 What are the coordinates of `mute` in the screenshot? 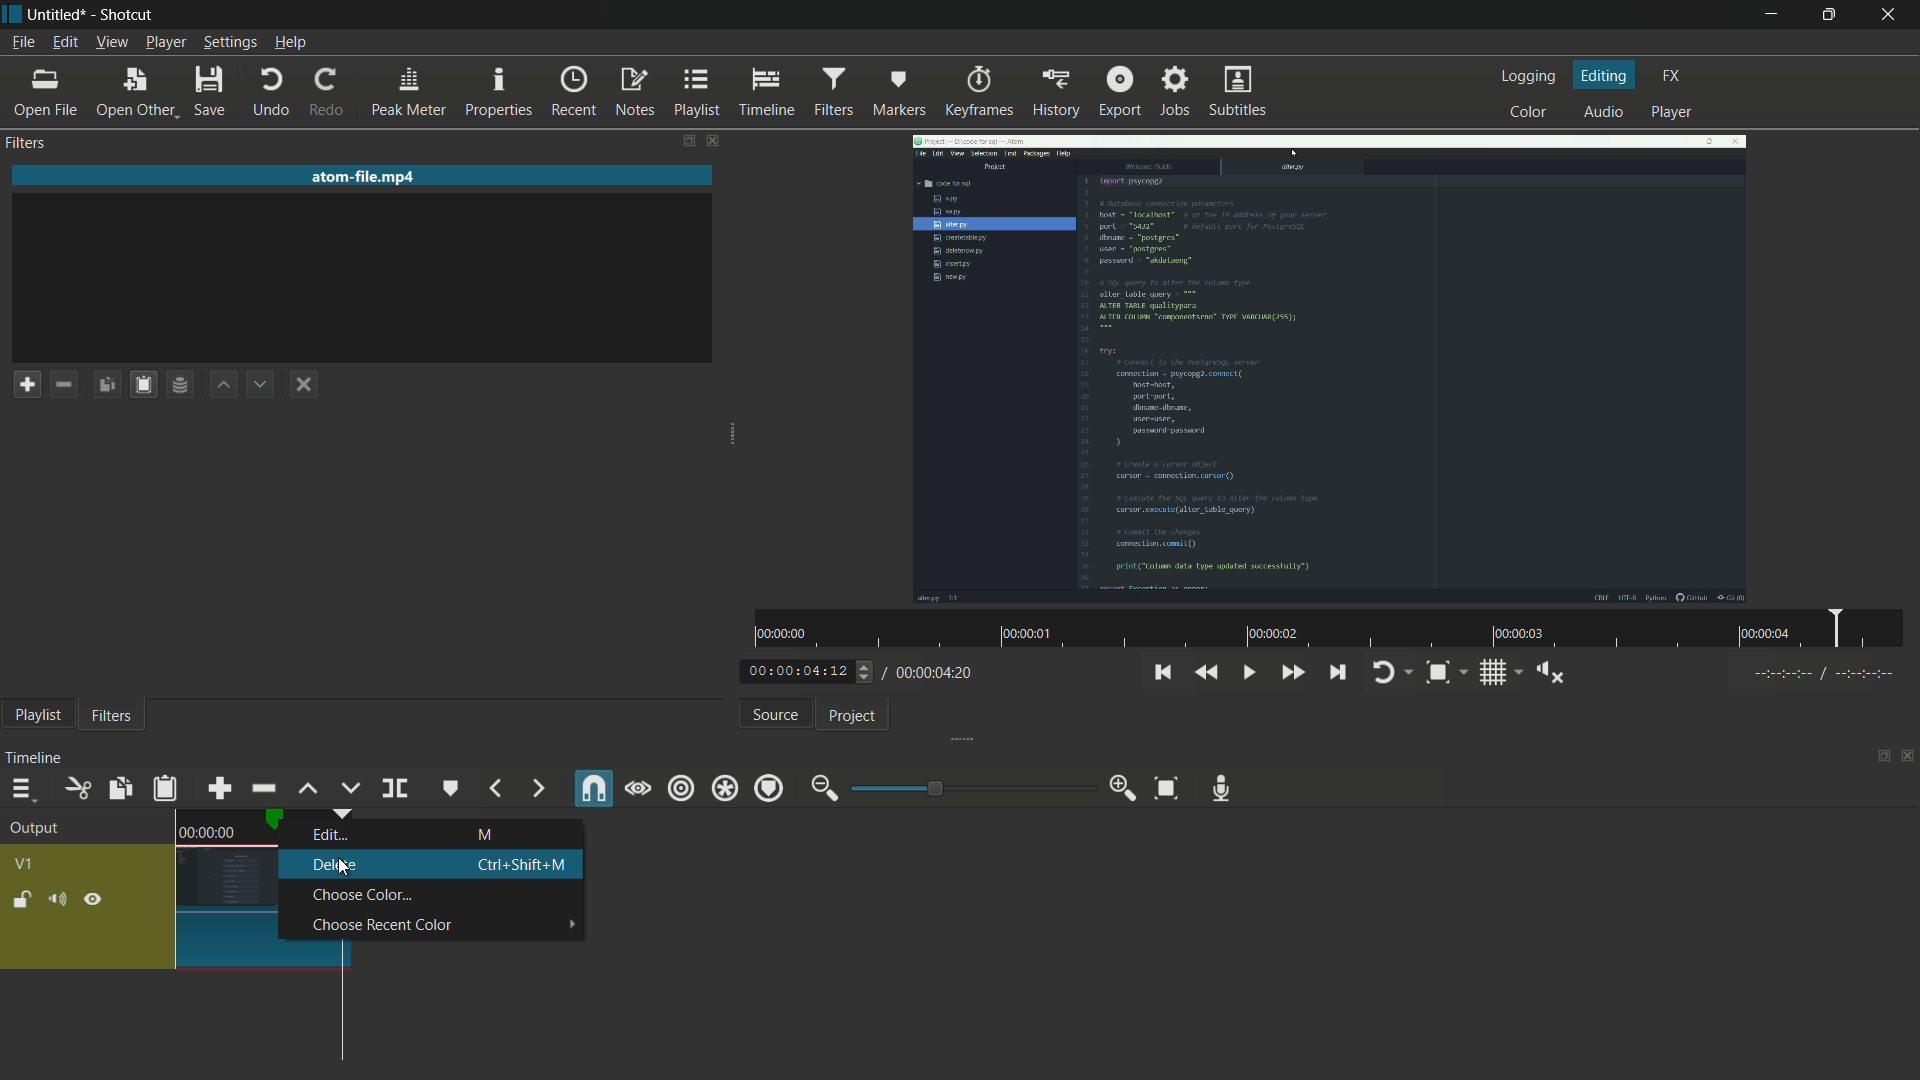 It's located at (61, 899).